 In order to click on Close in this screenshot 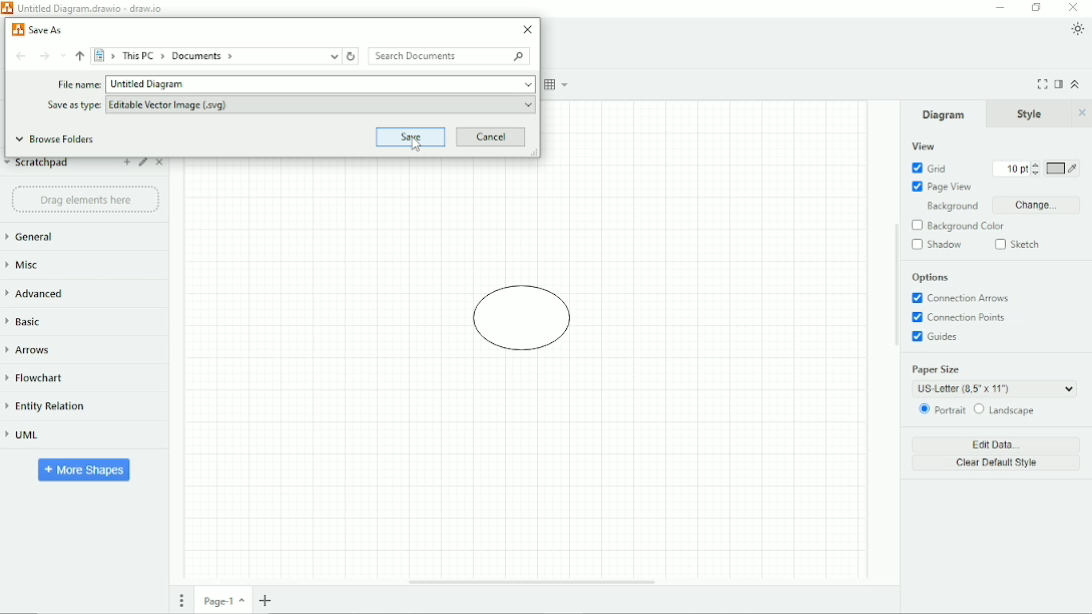, I will do `click(160, 164)`.